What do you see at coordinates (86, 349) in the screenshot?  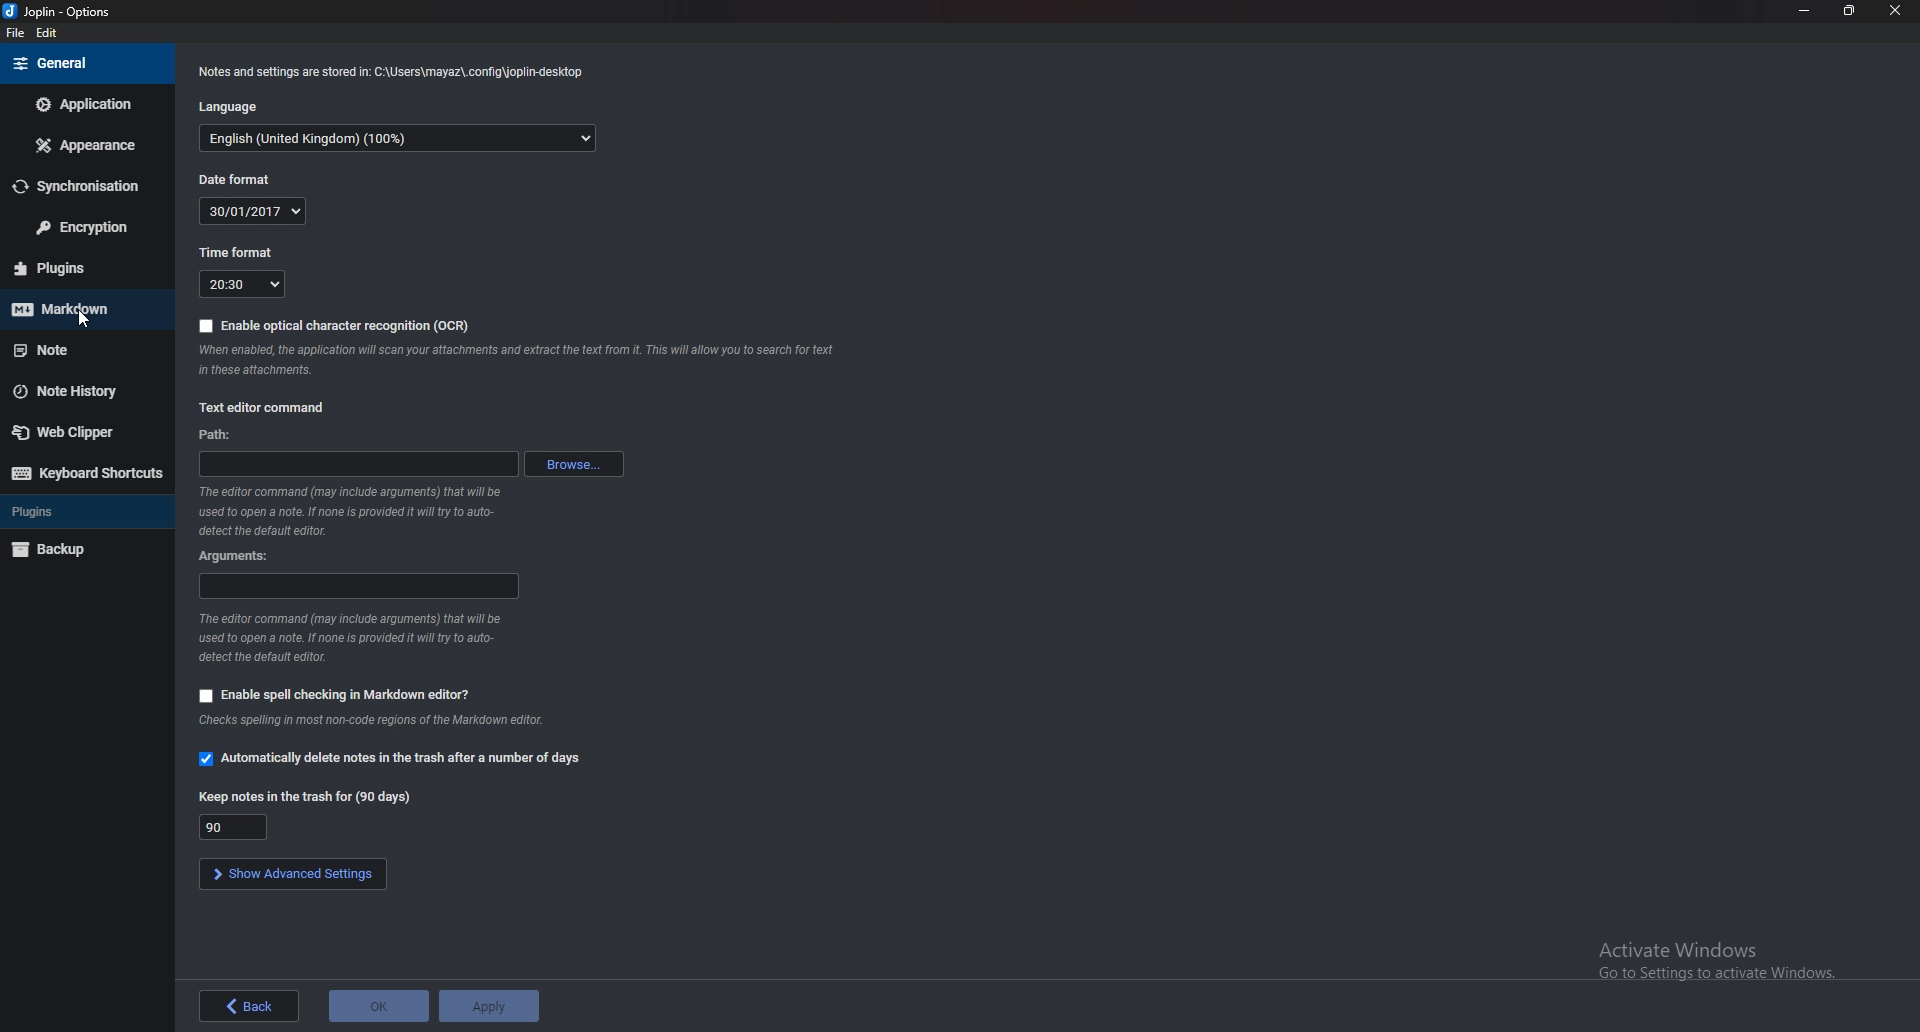 I see `Note` at bounding box center [86, 349].